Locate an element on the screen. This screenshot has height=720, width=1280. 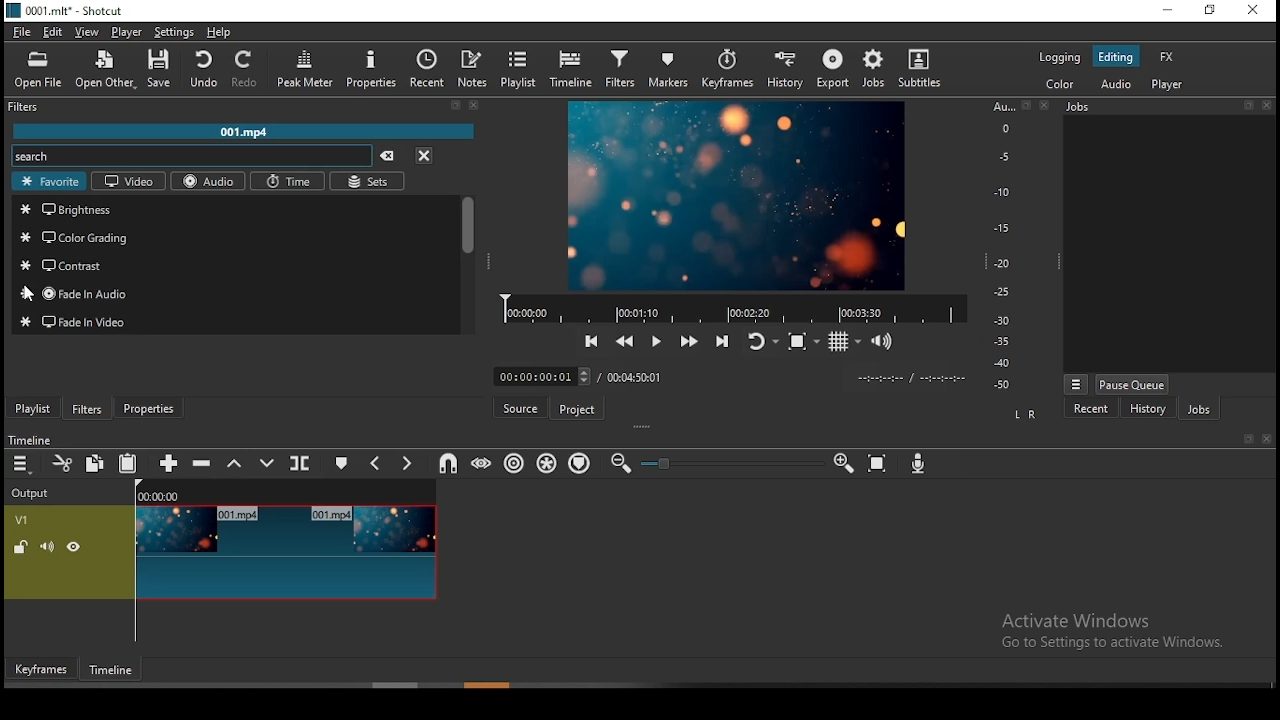
restore is located at coordinates (1211, 9).